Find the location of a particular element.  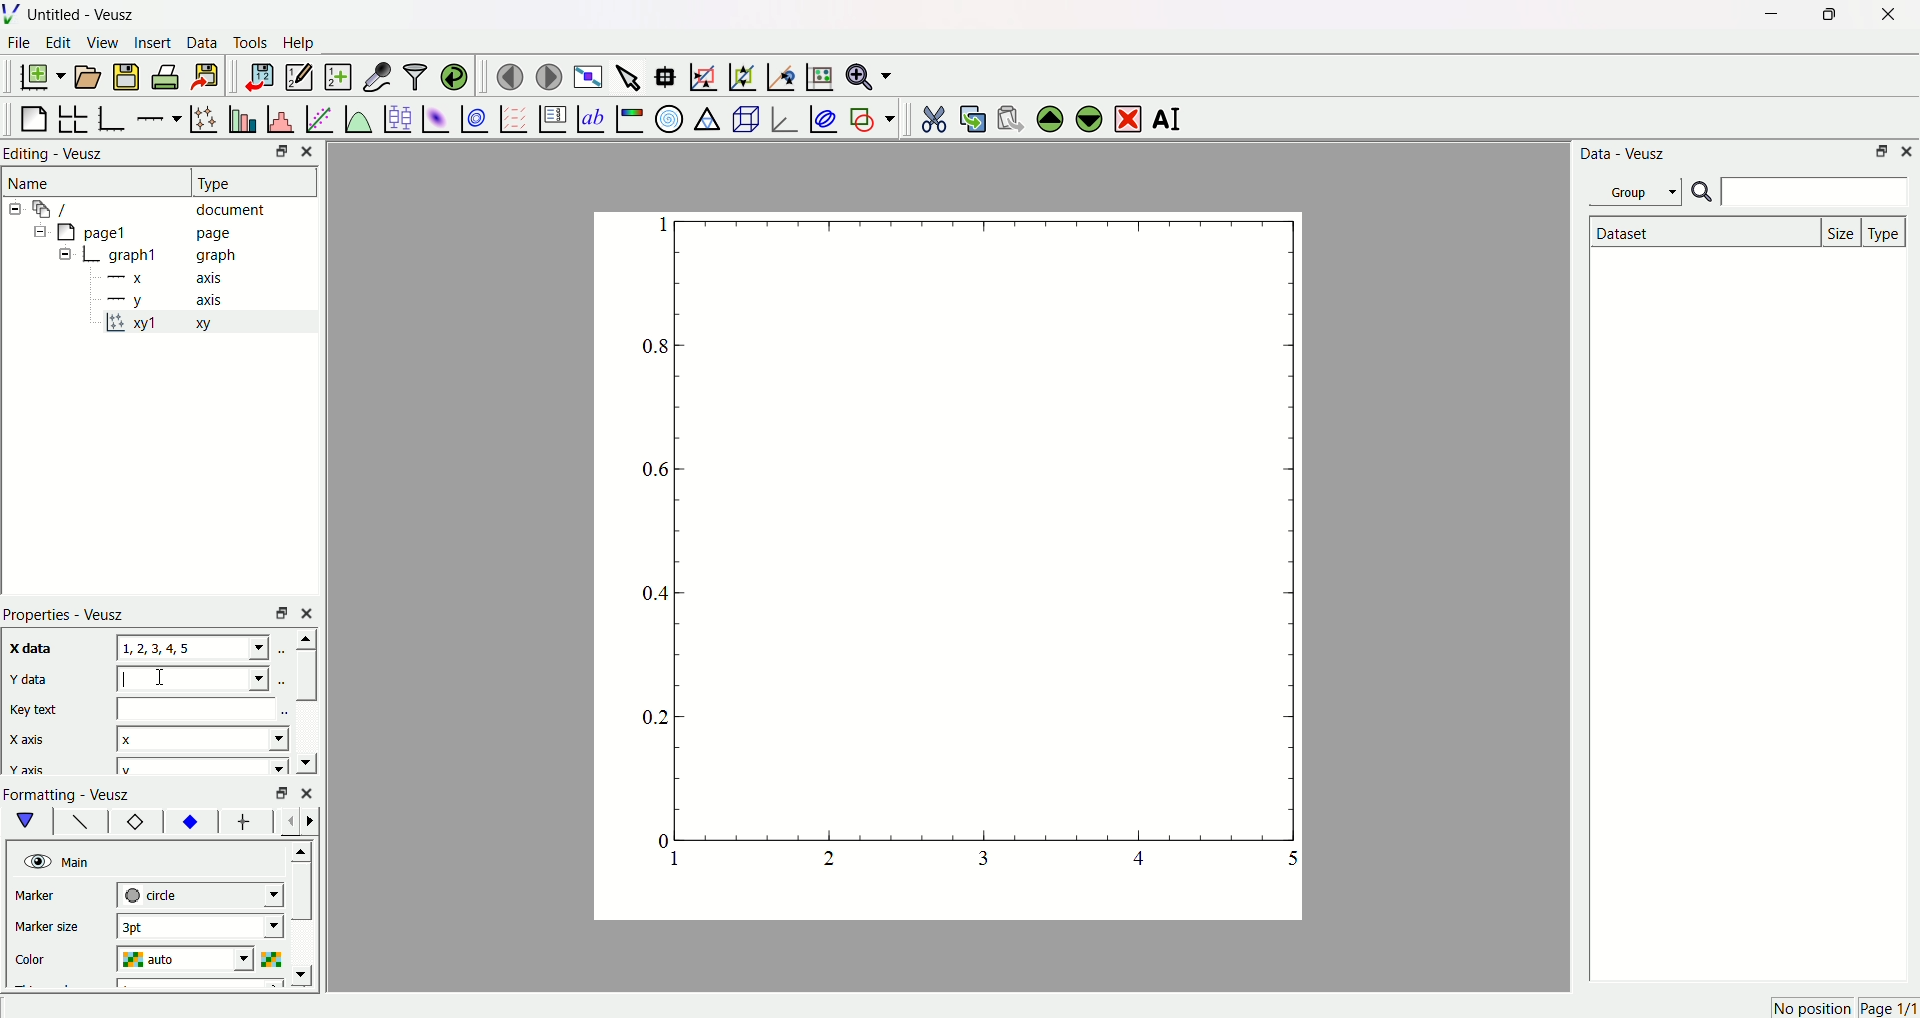

plot key is located at coordinates (551, 116).